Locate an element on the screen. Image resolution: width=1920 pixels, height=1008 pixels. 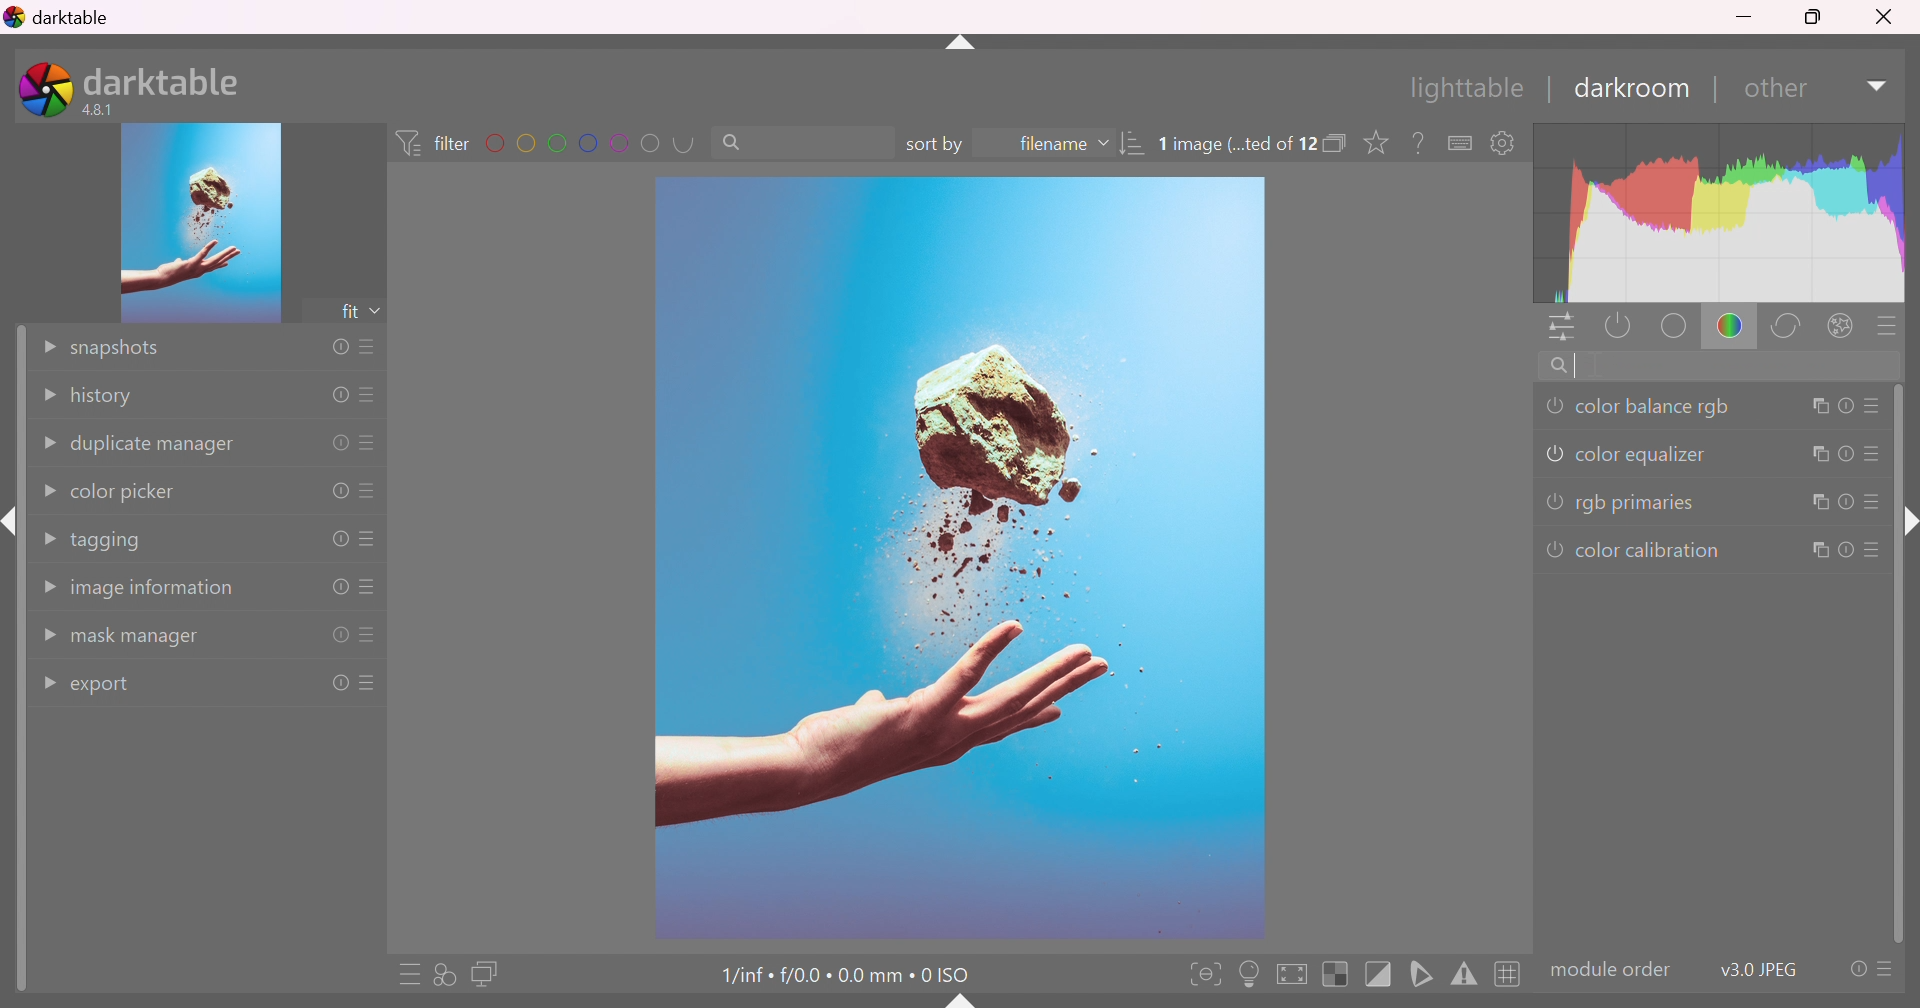
presets is located at coordinates (371, 395).